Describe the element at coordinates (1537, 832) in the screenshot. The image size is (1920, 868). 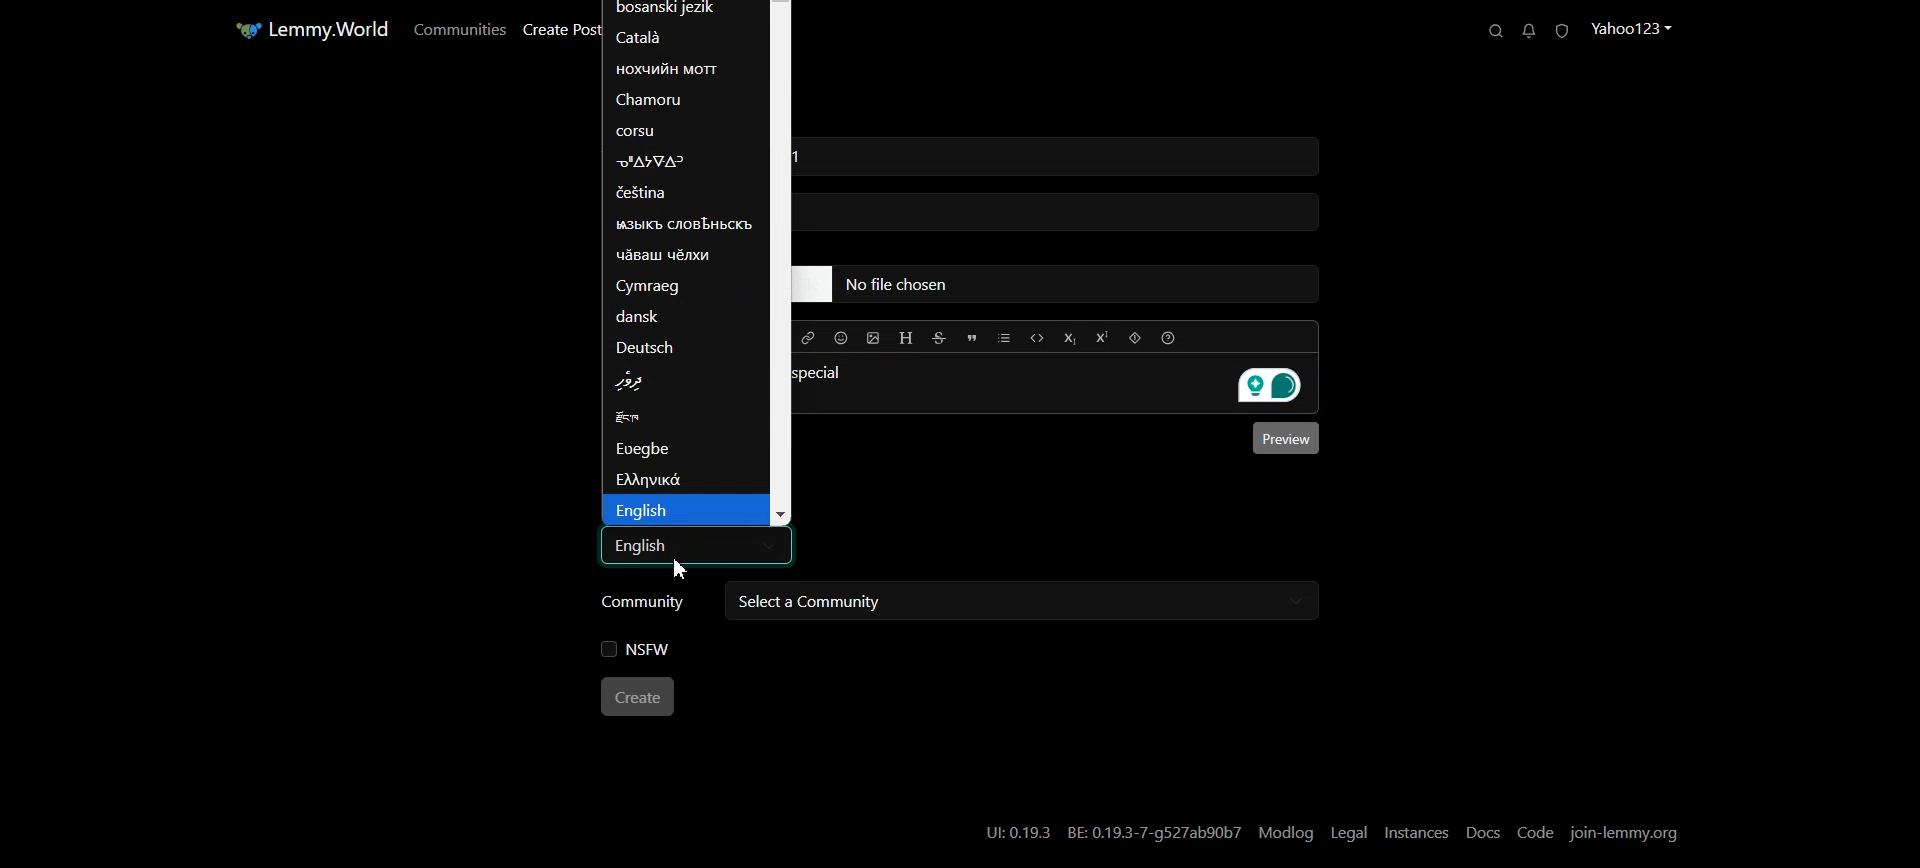
I see `Code` at that location.